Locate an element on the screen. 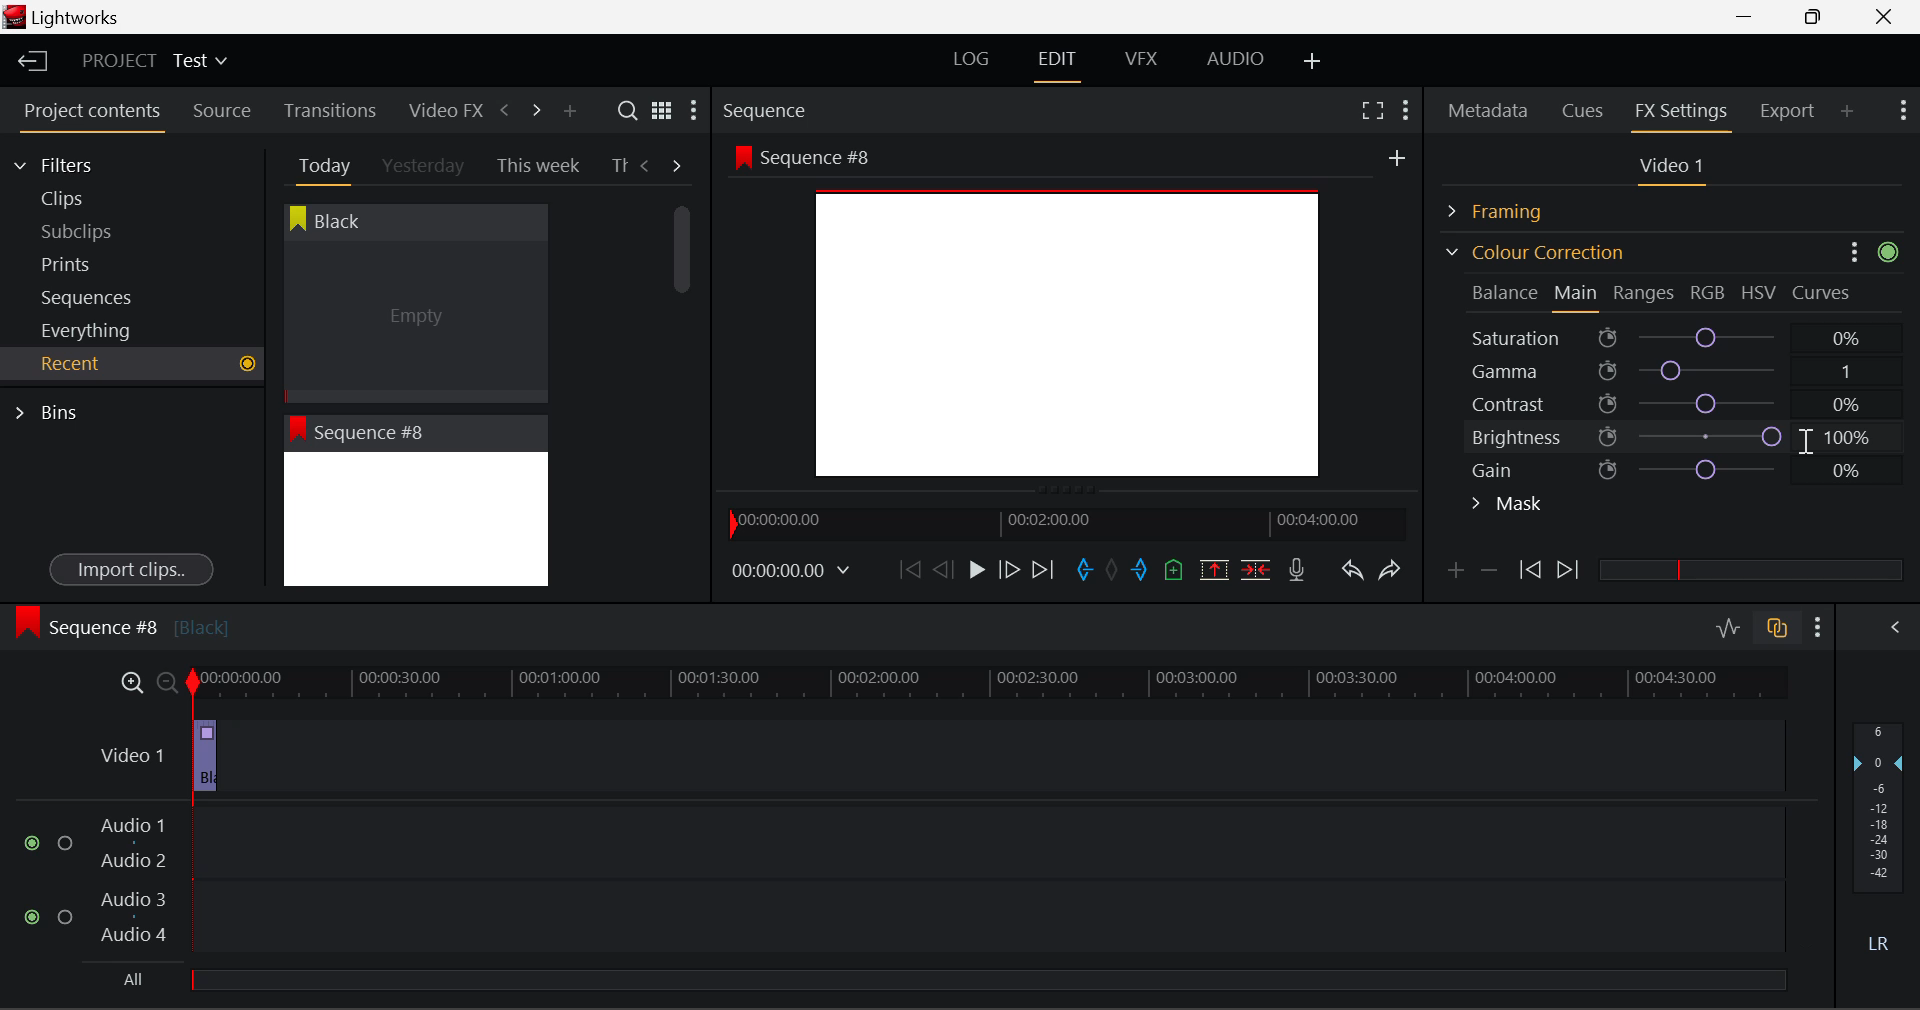 The height and width of the screenshot is (1010, 1920). Curves is located at coordinates (1824, 292).